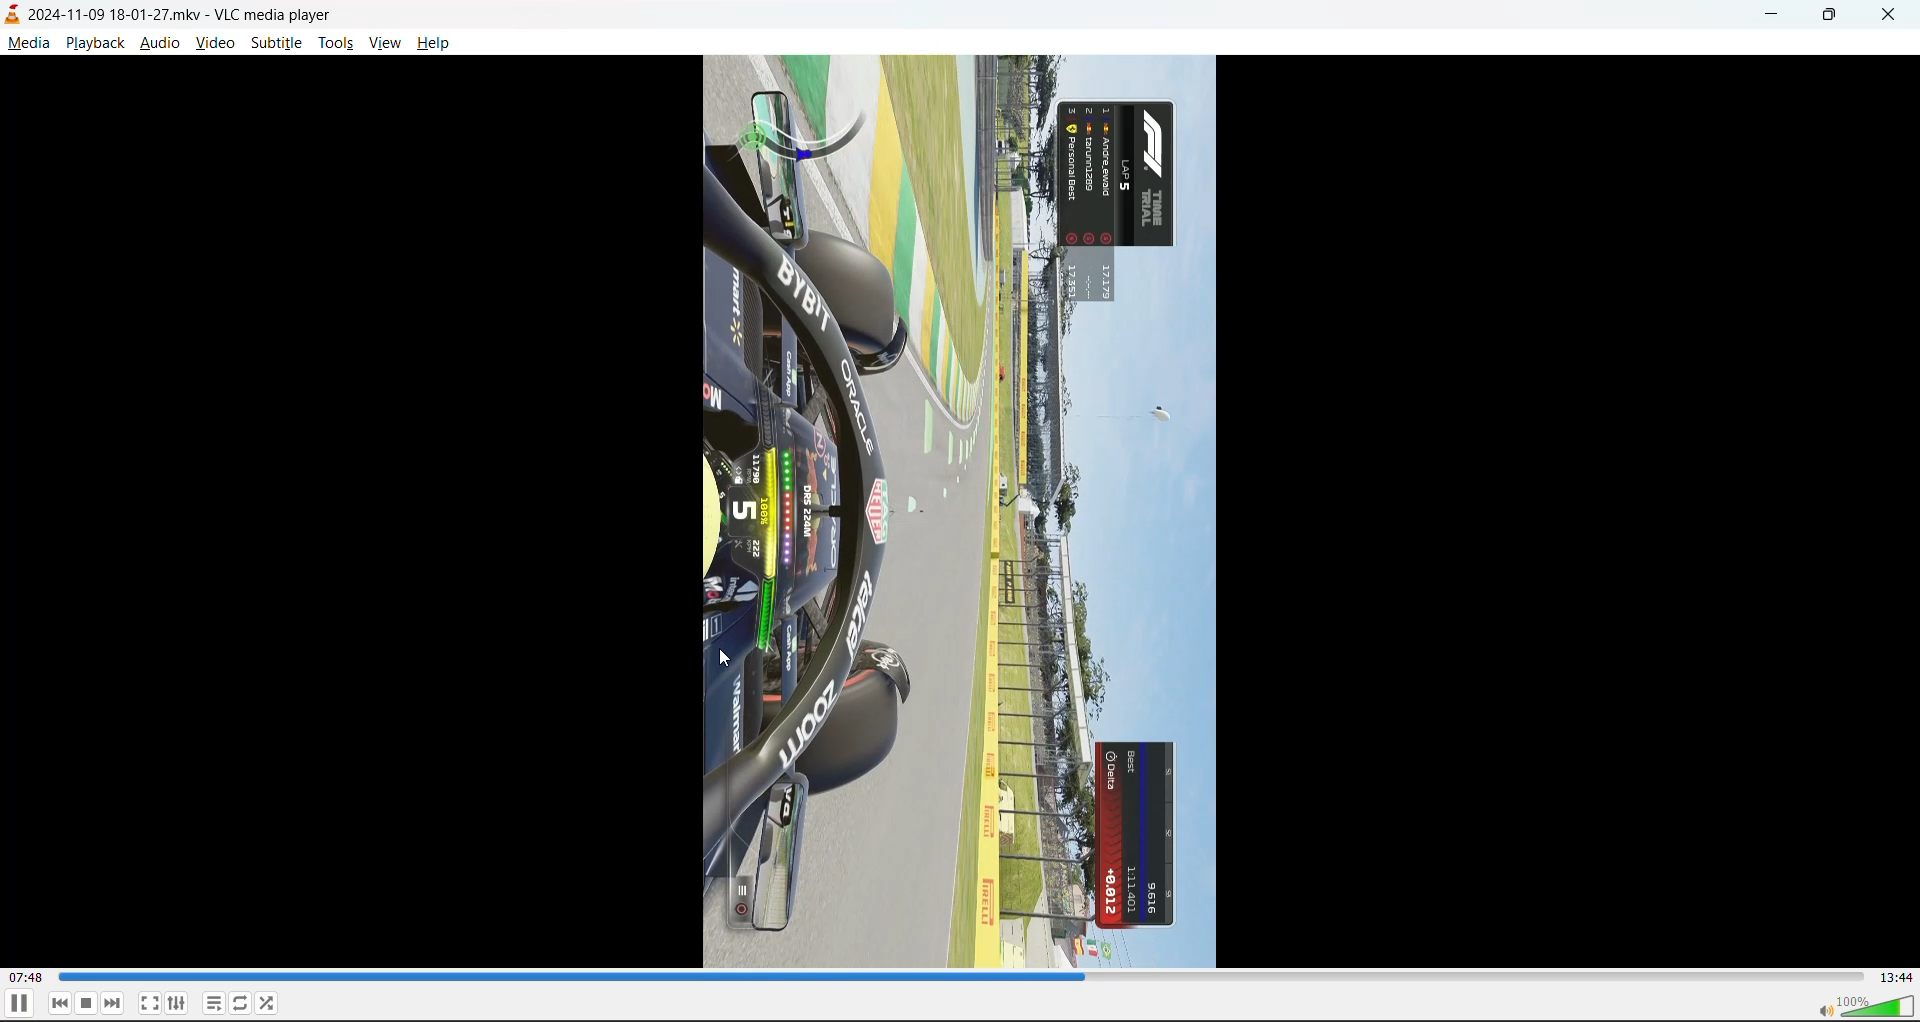  Describe the element at coordinates (29, 978) in the screenshot. I see `current track time` at that location.